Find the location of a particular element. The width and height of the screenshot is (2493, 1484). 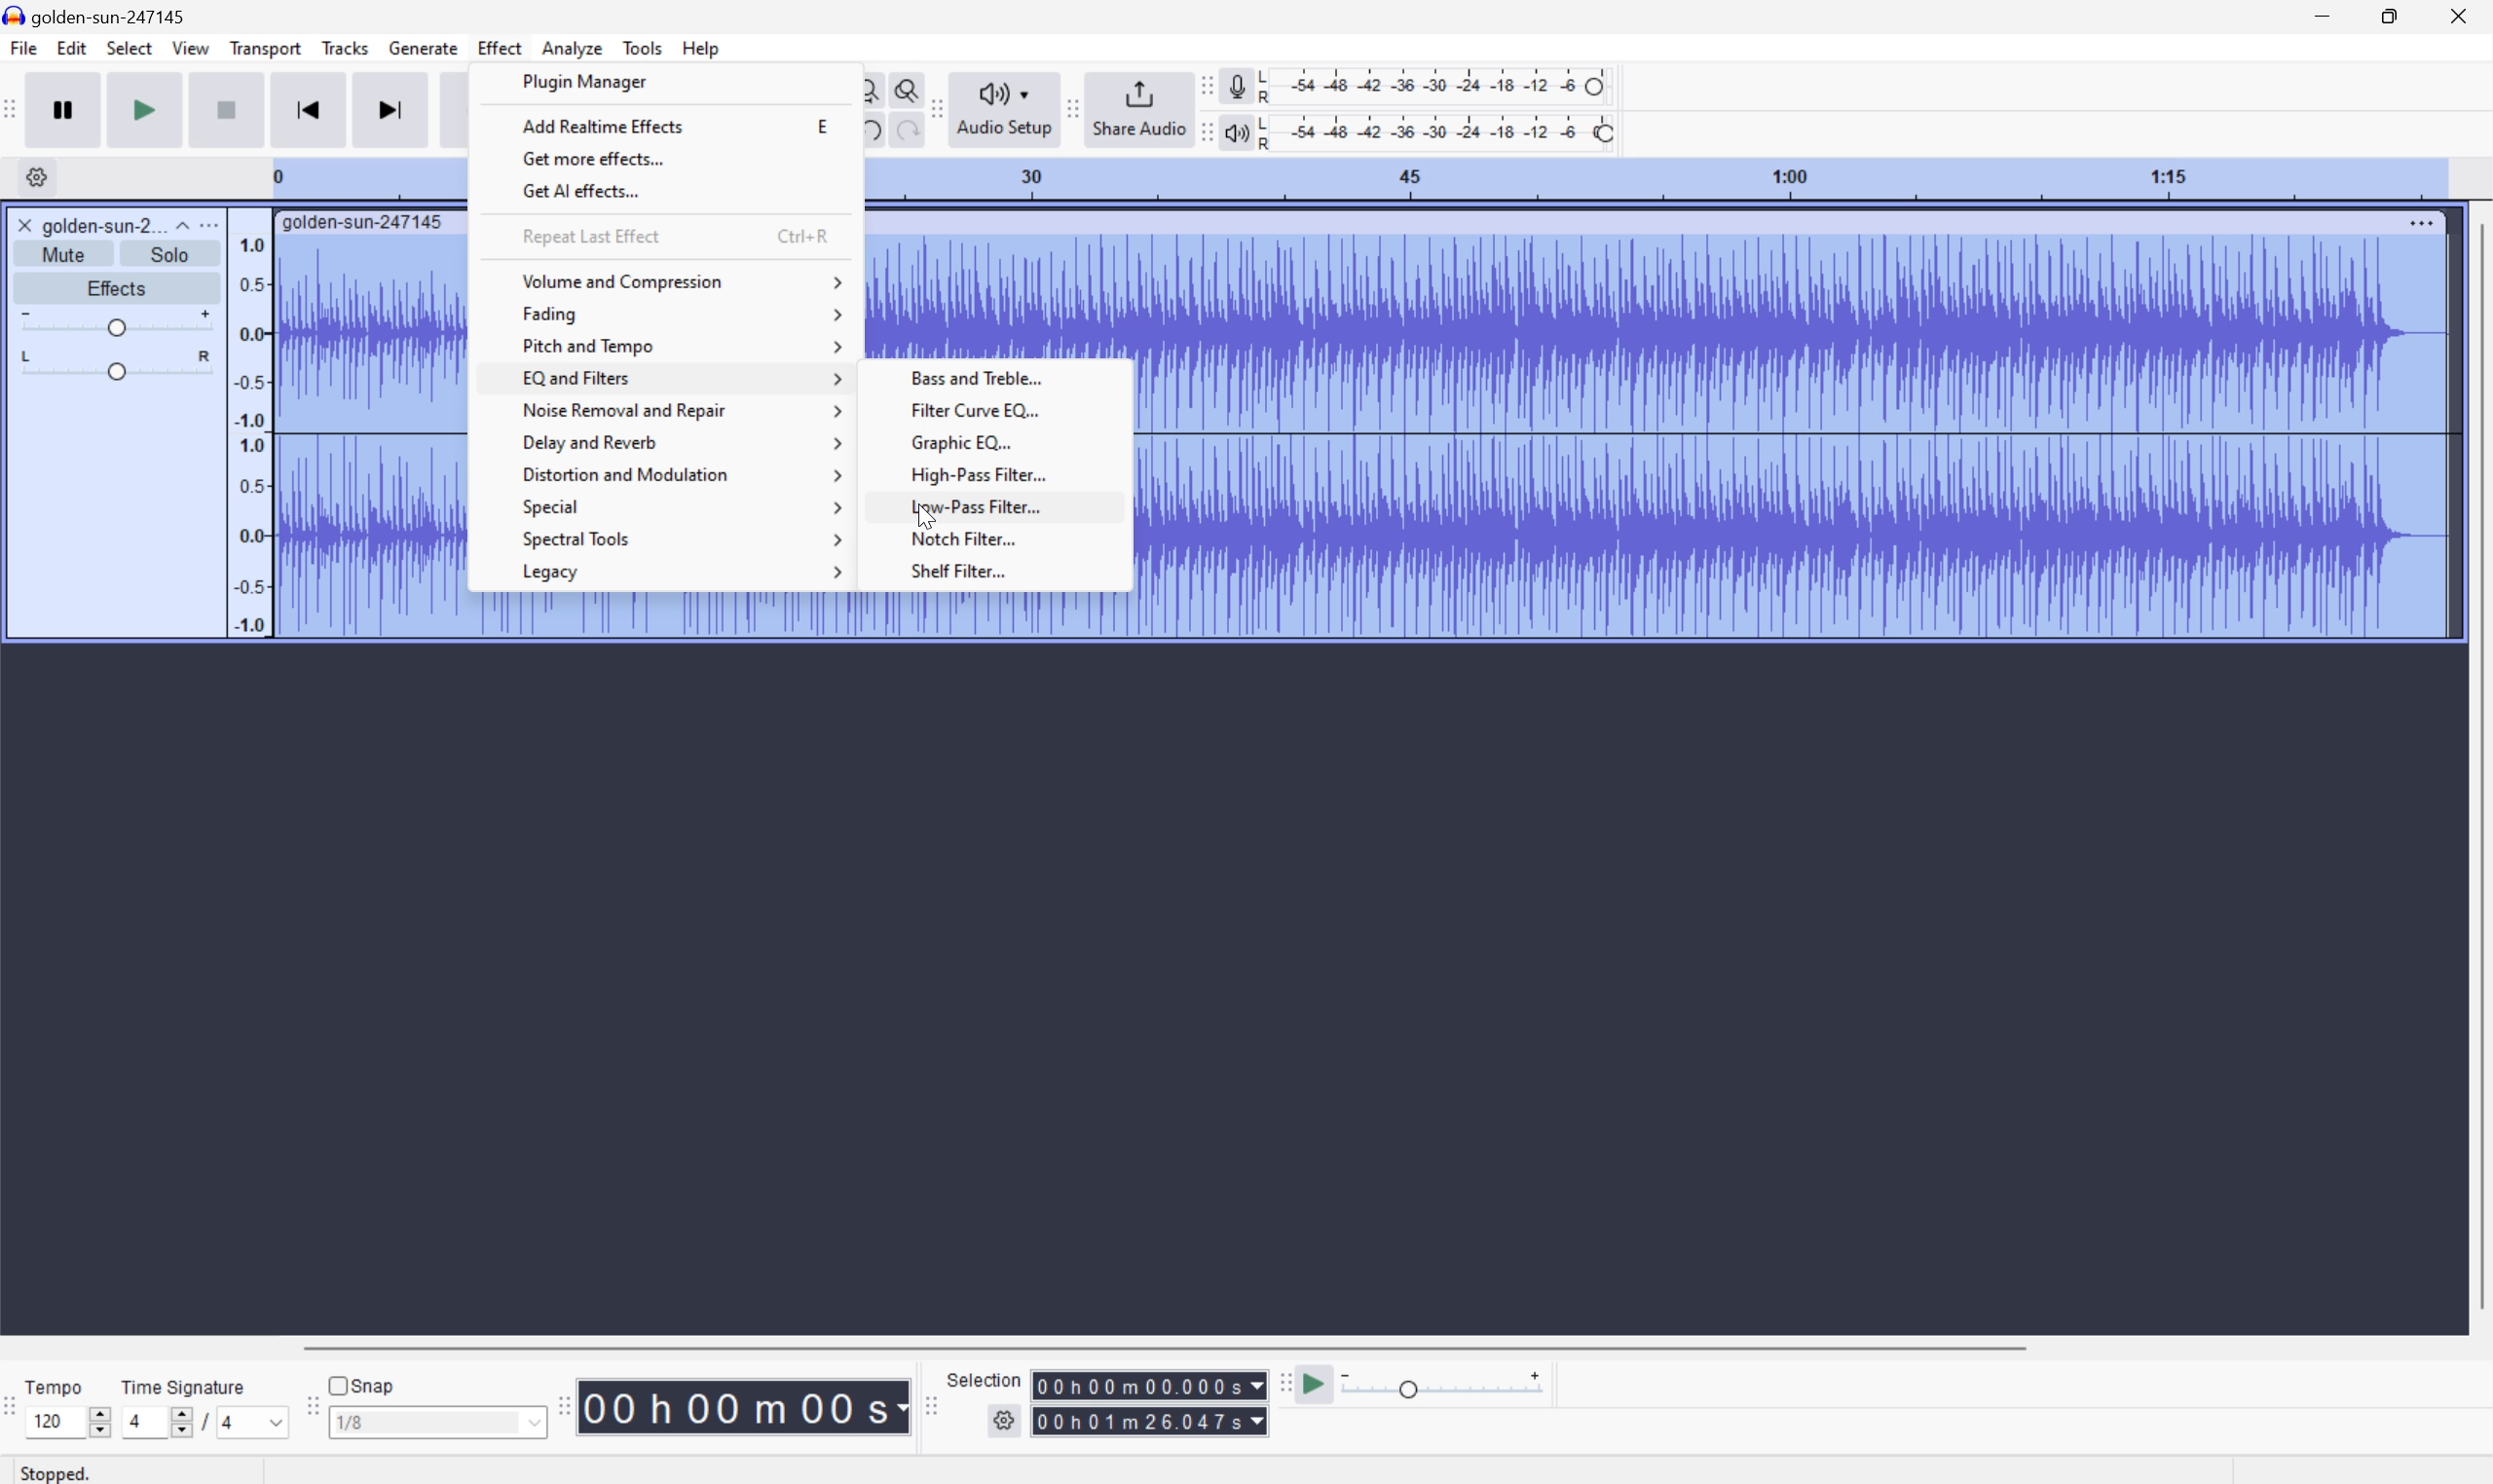

Fit project to width is located at coordinates (865, 86).